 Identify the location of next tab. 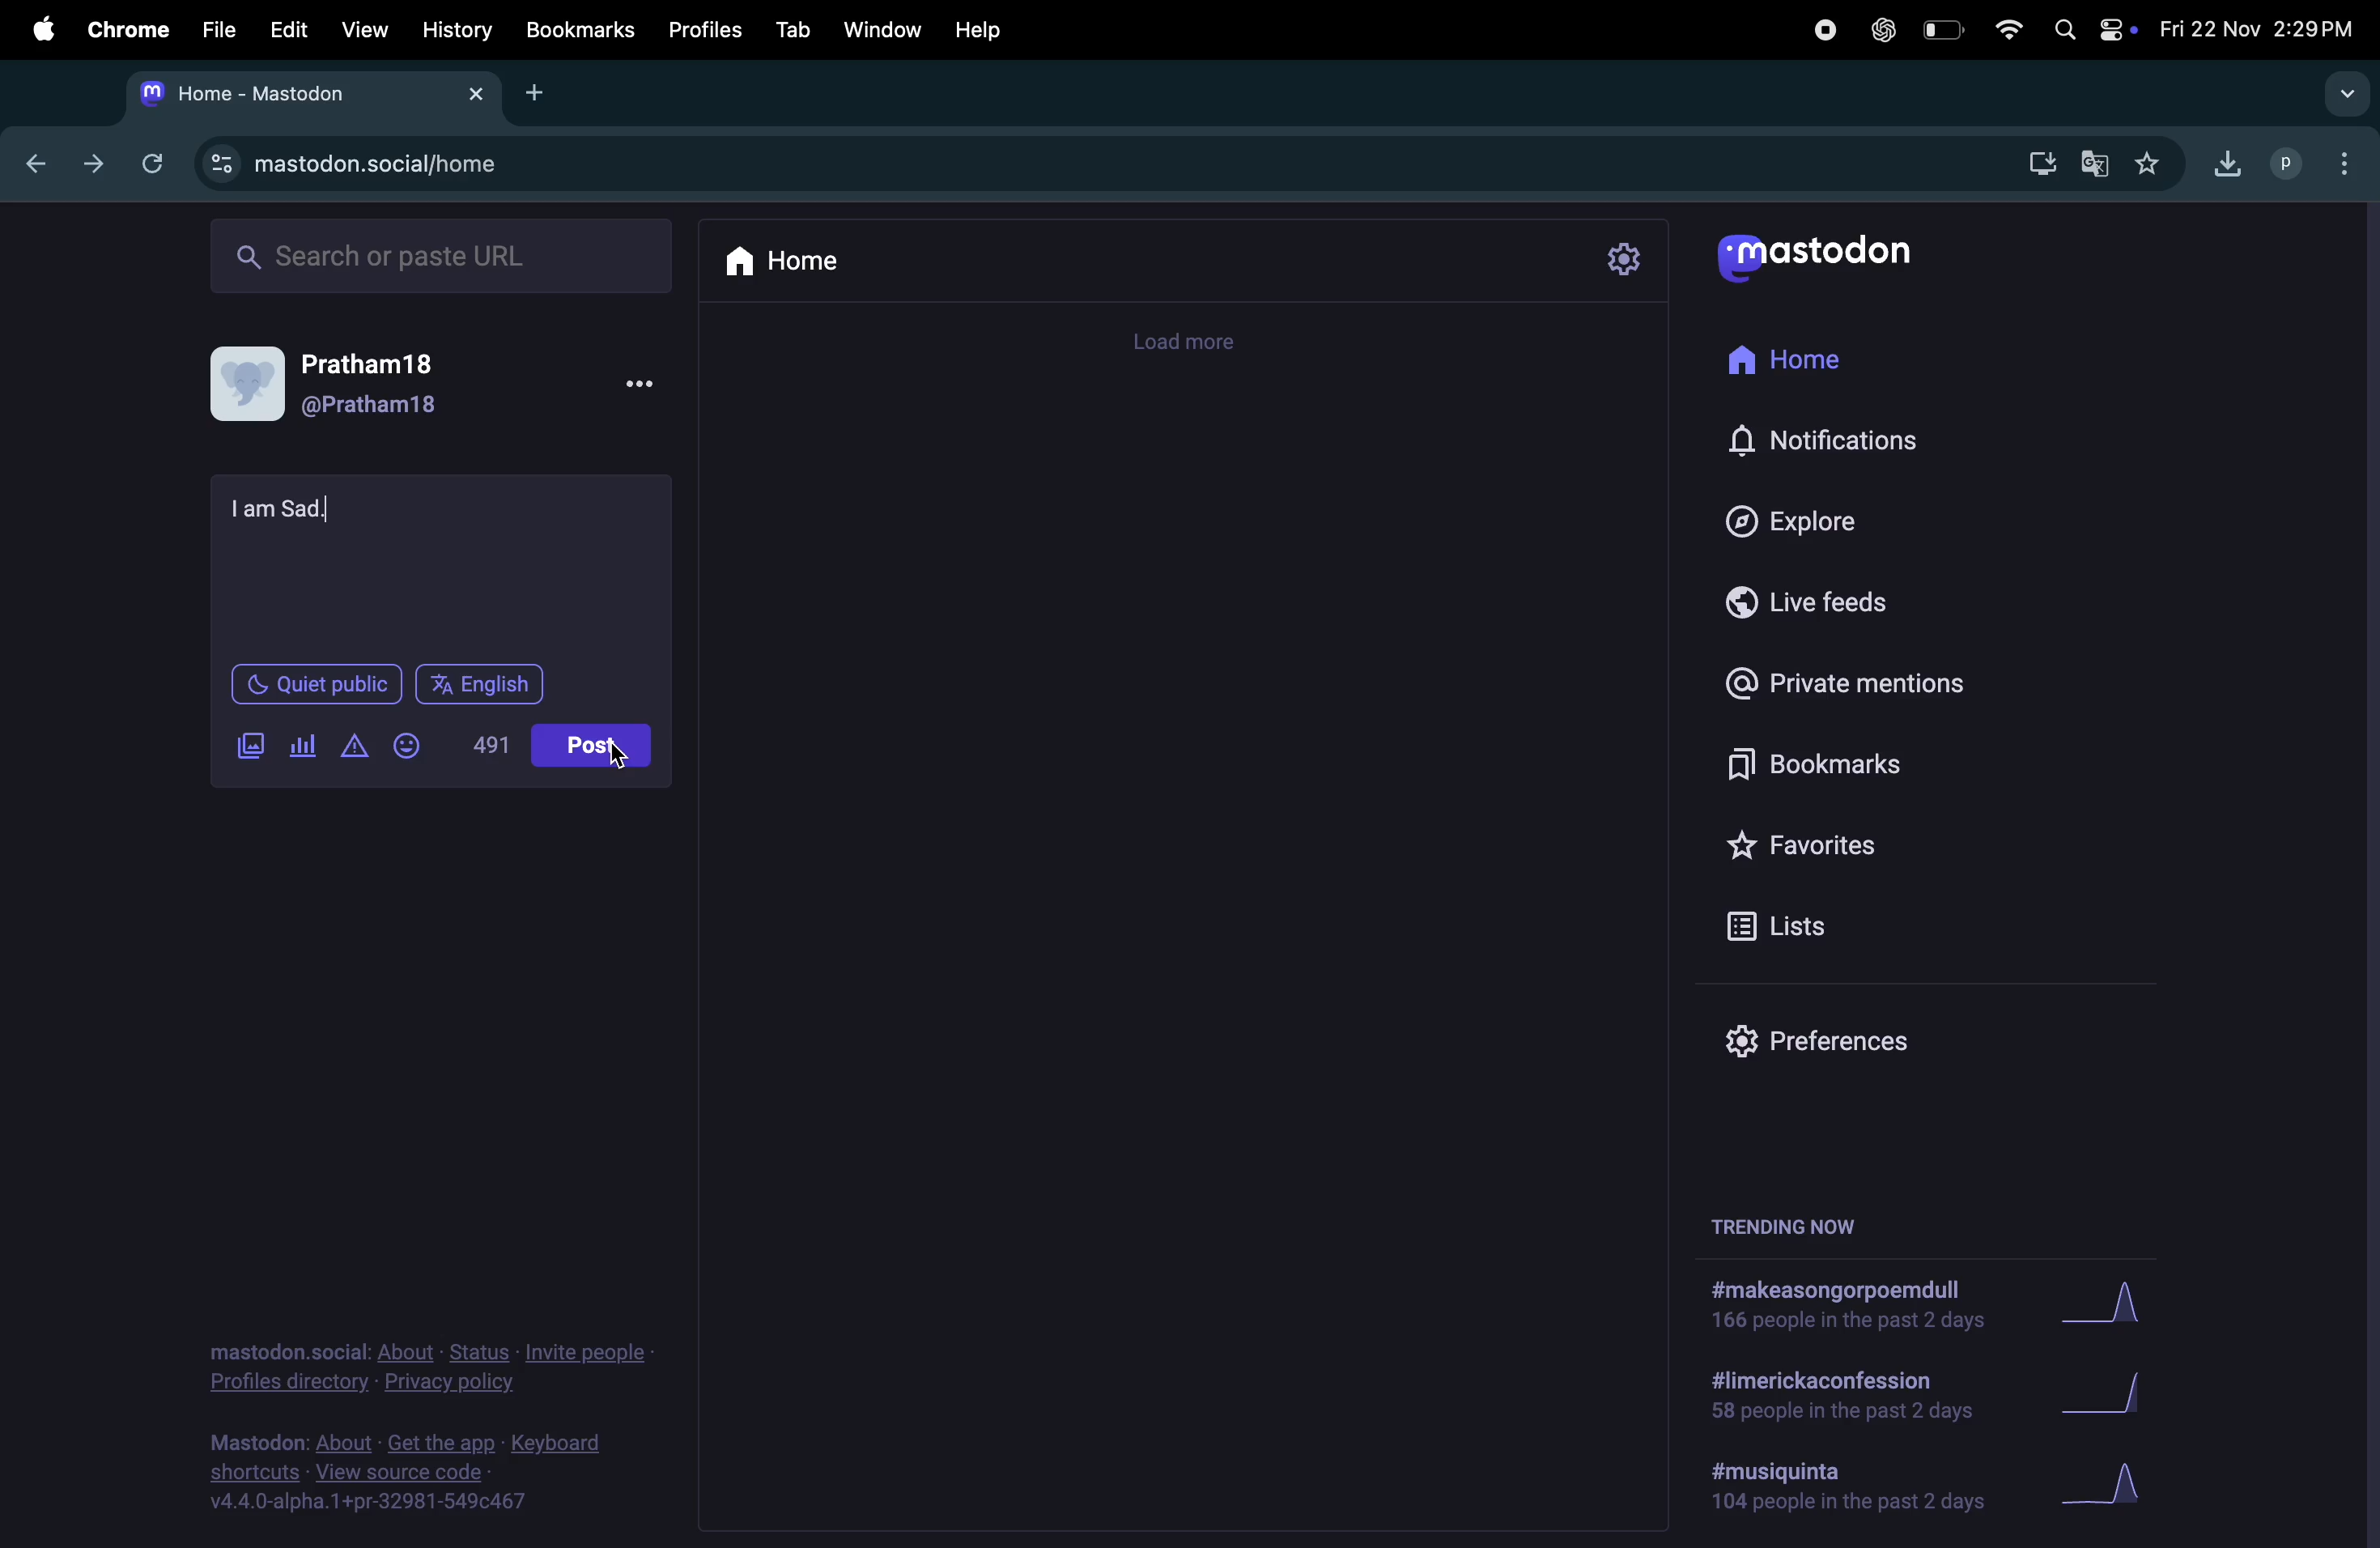
(88, 164).